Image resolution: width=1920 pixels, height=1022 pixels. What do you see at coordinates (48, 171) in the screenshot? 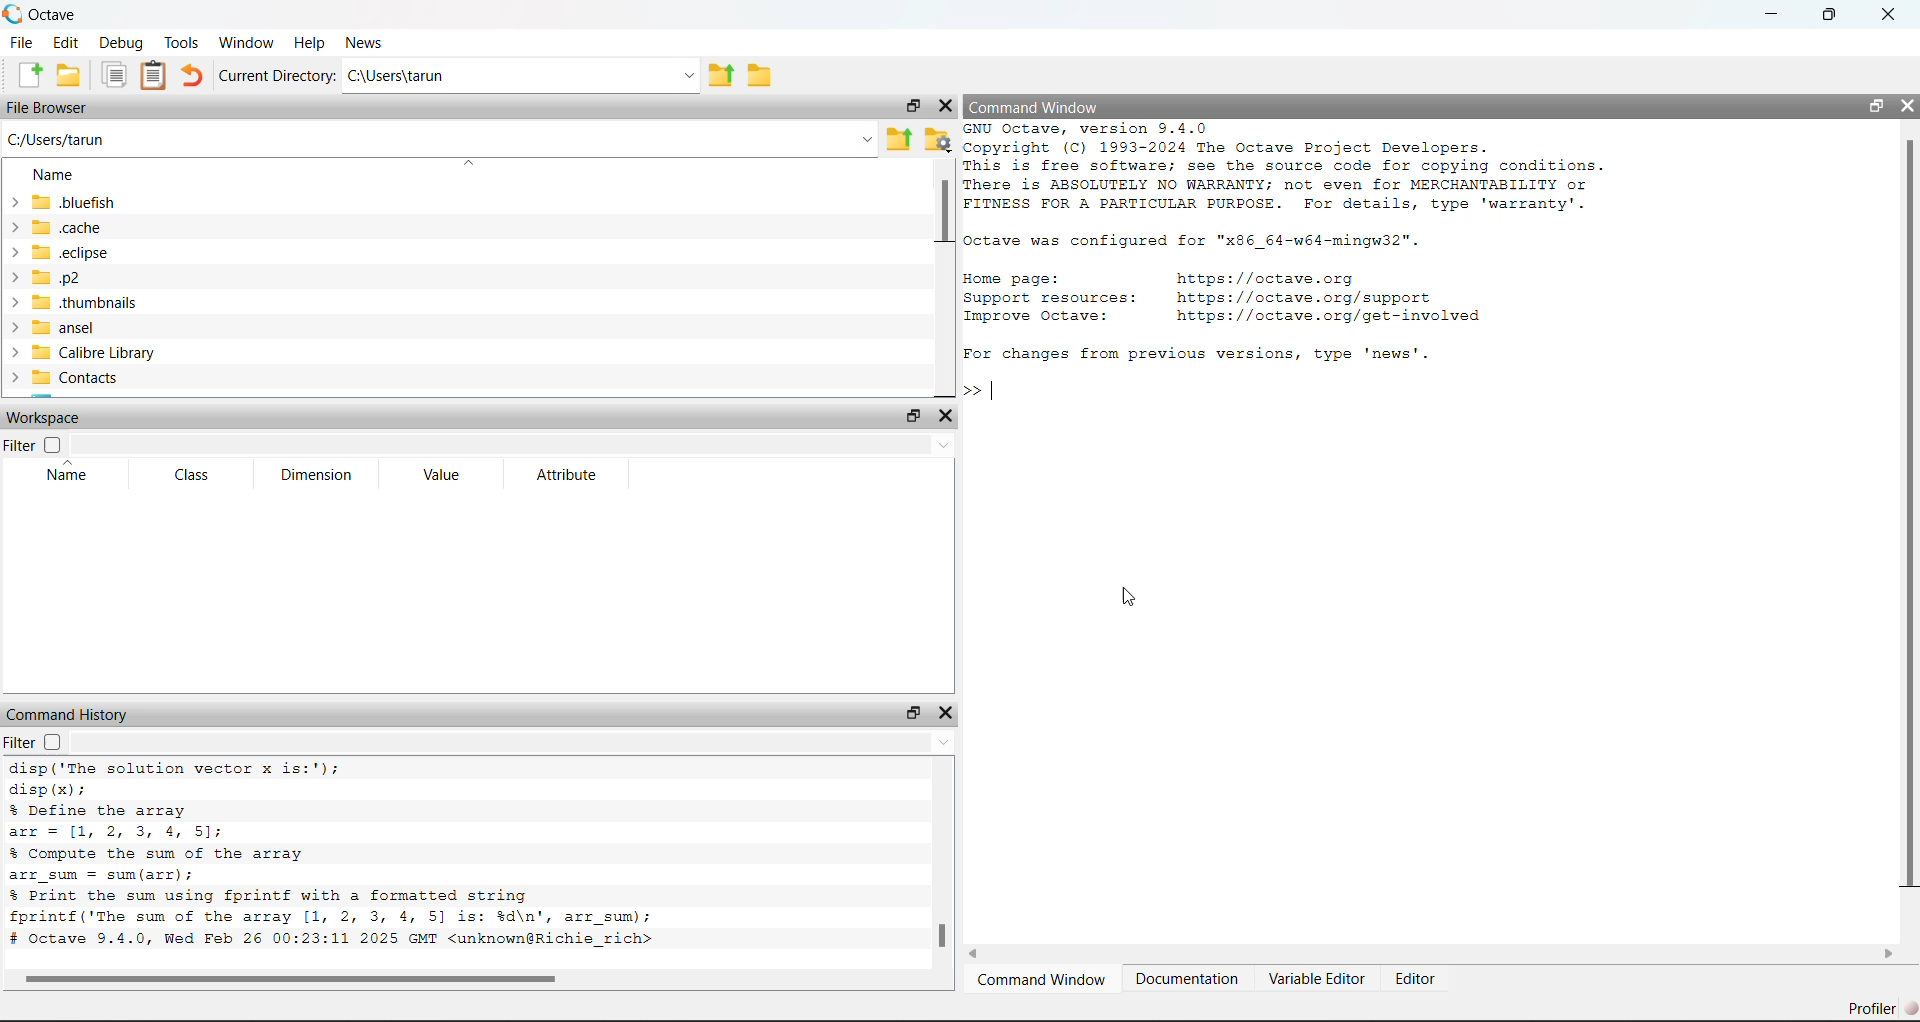
I see `Name` at bounding box center [48, 171].